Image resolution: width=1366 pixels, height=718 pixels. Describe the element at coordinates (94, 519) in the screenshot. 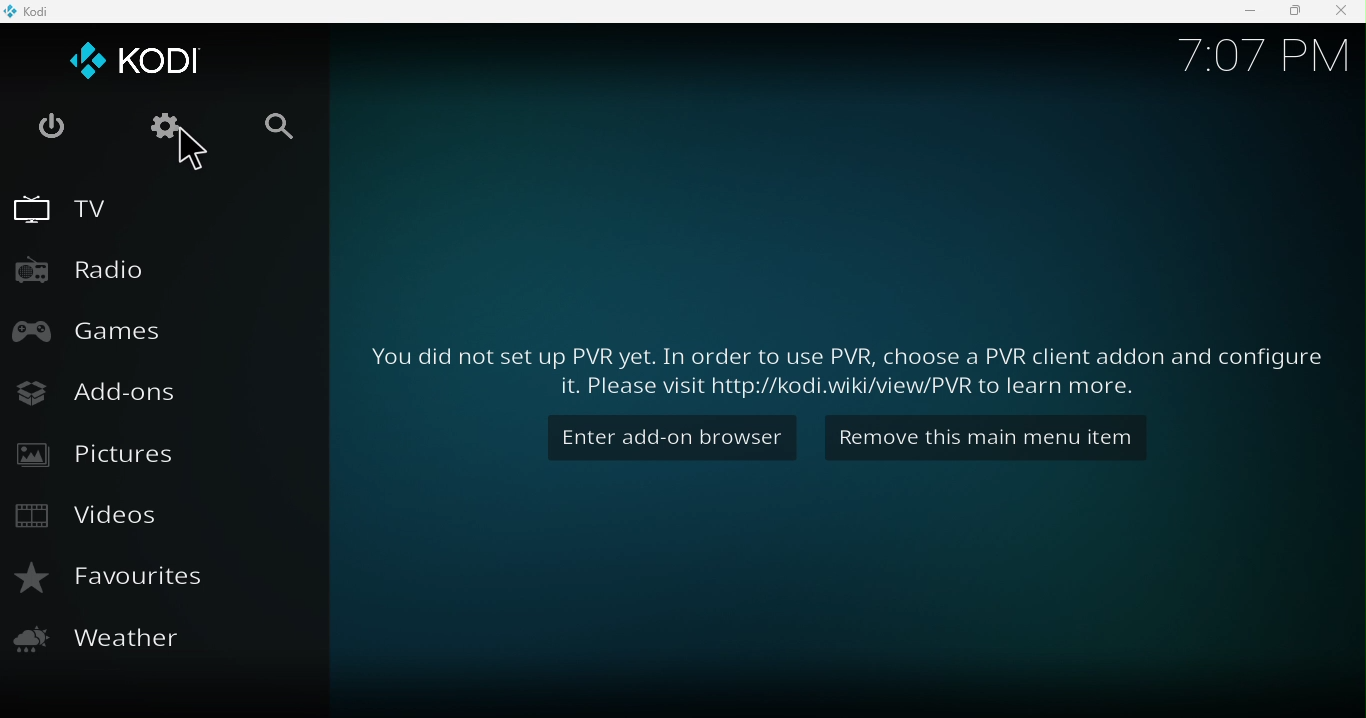

I see `Videos` at that location.